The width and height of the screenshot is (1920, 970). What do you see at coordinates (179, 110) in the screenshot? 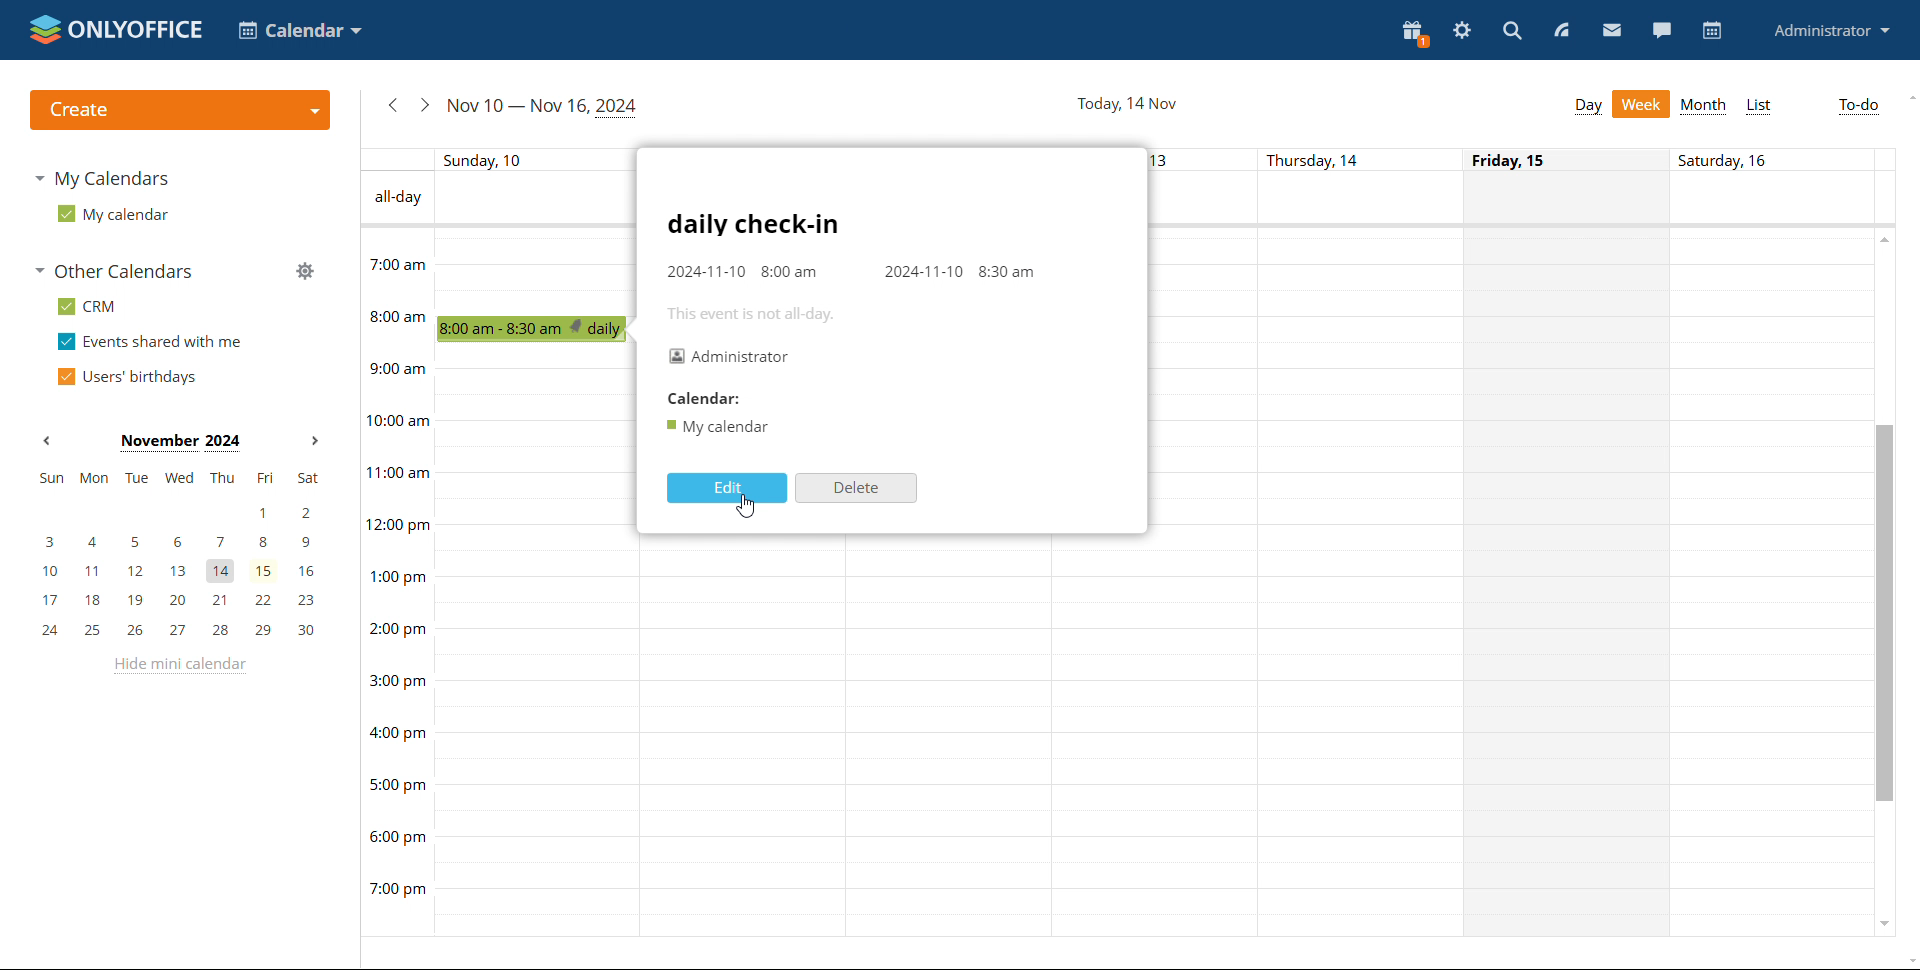
I see `create` at bounding box center [179, 110].